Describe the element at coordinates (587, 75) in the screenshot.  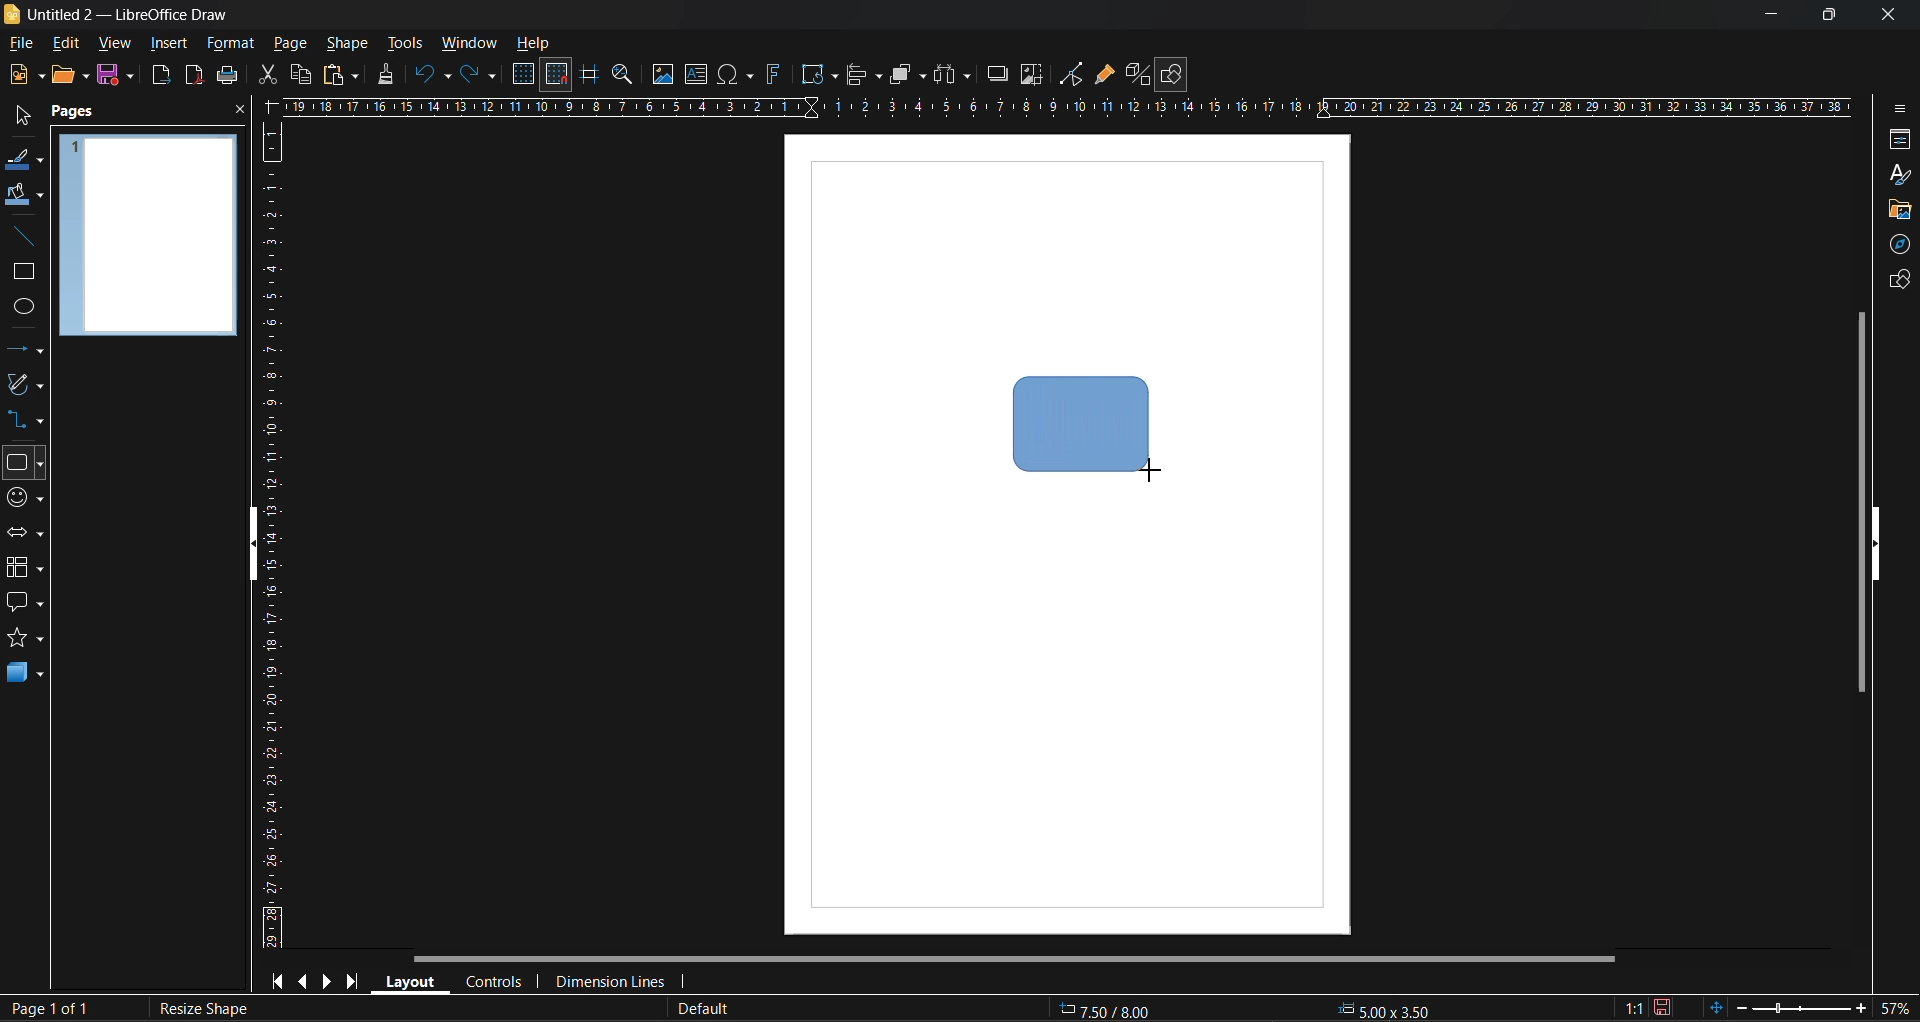
I see `helplines` at that location.